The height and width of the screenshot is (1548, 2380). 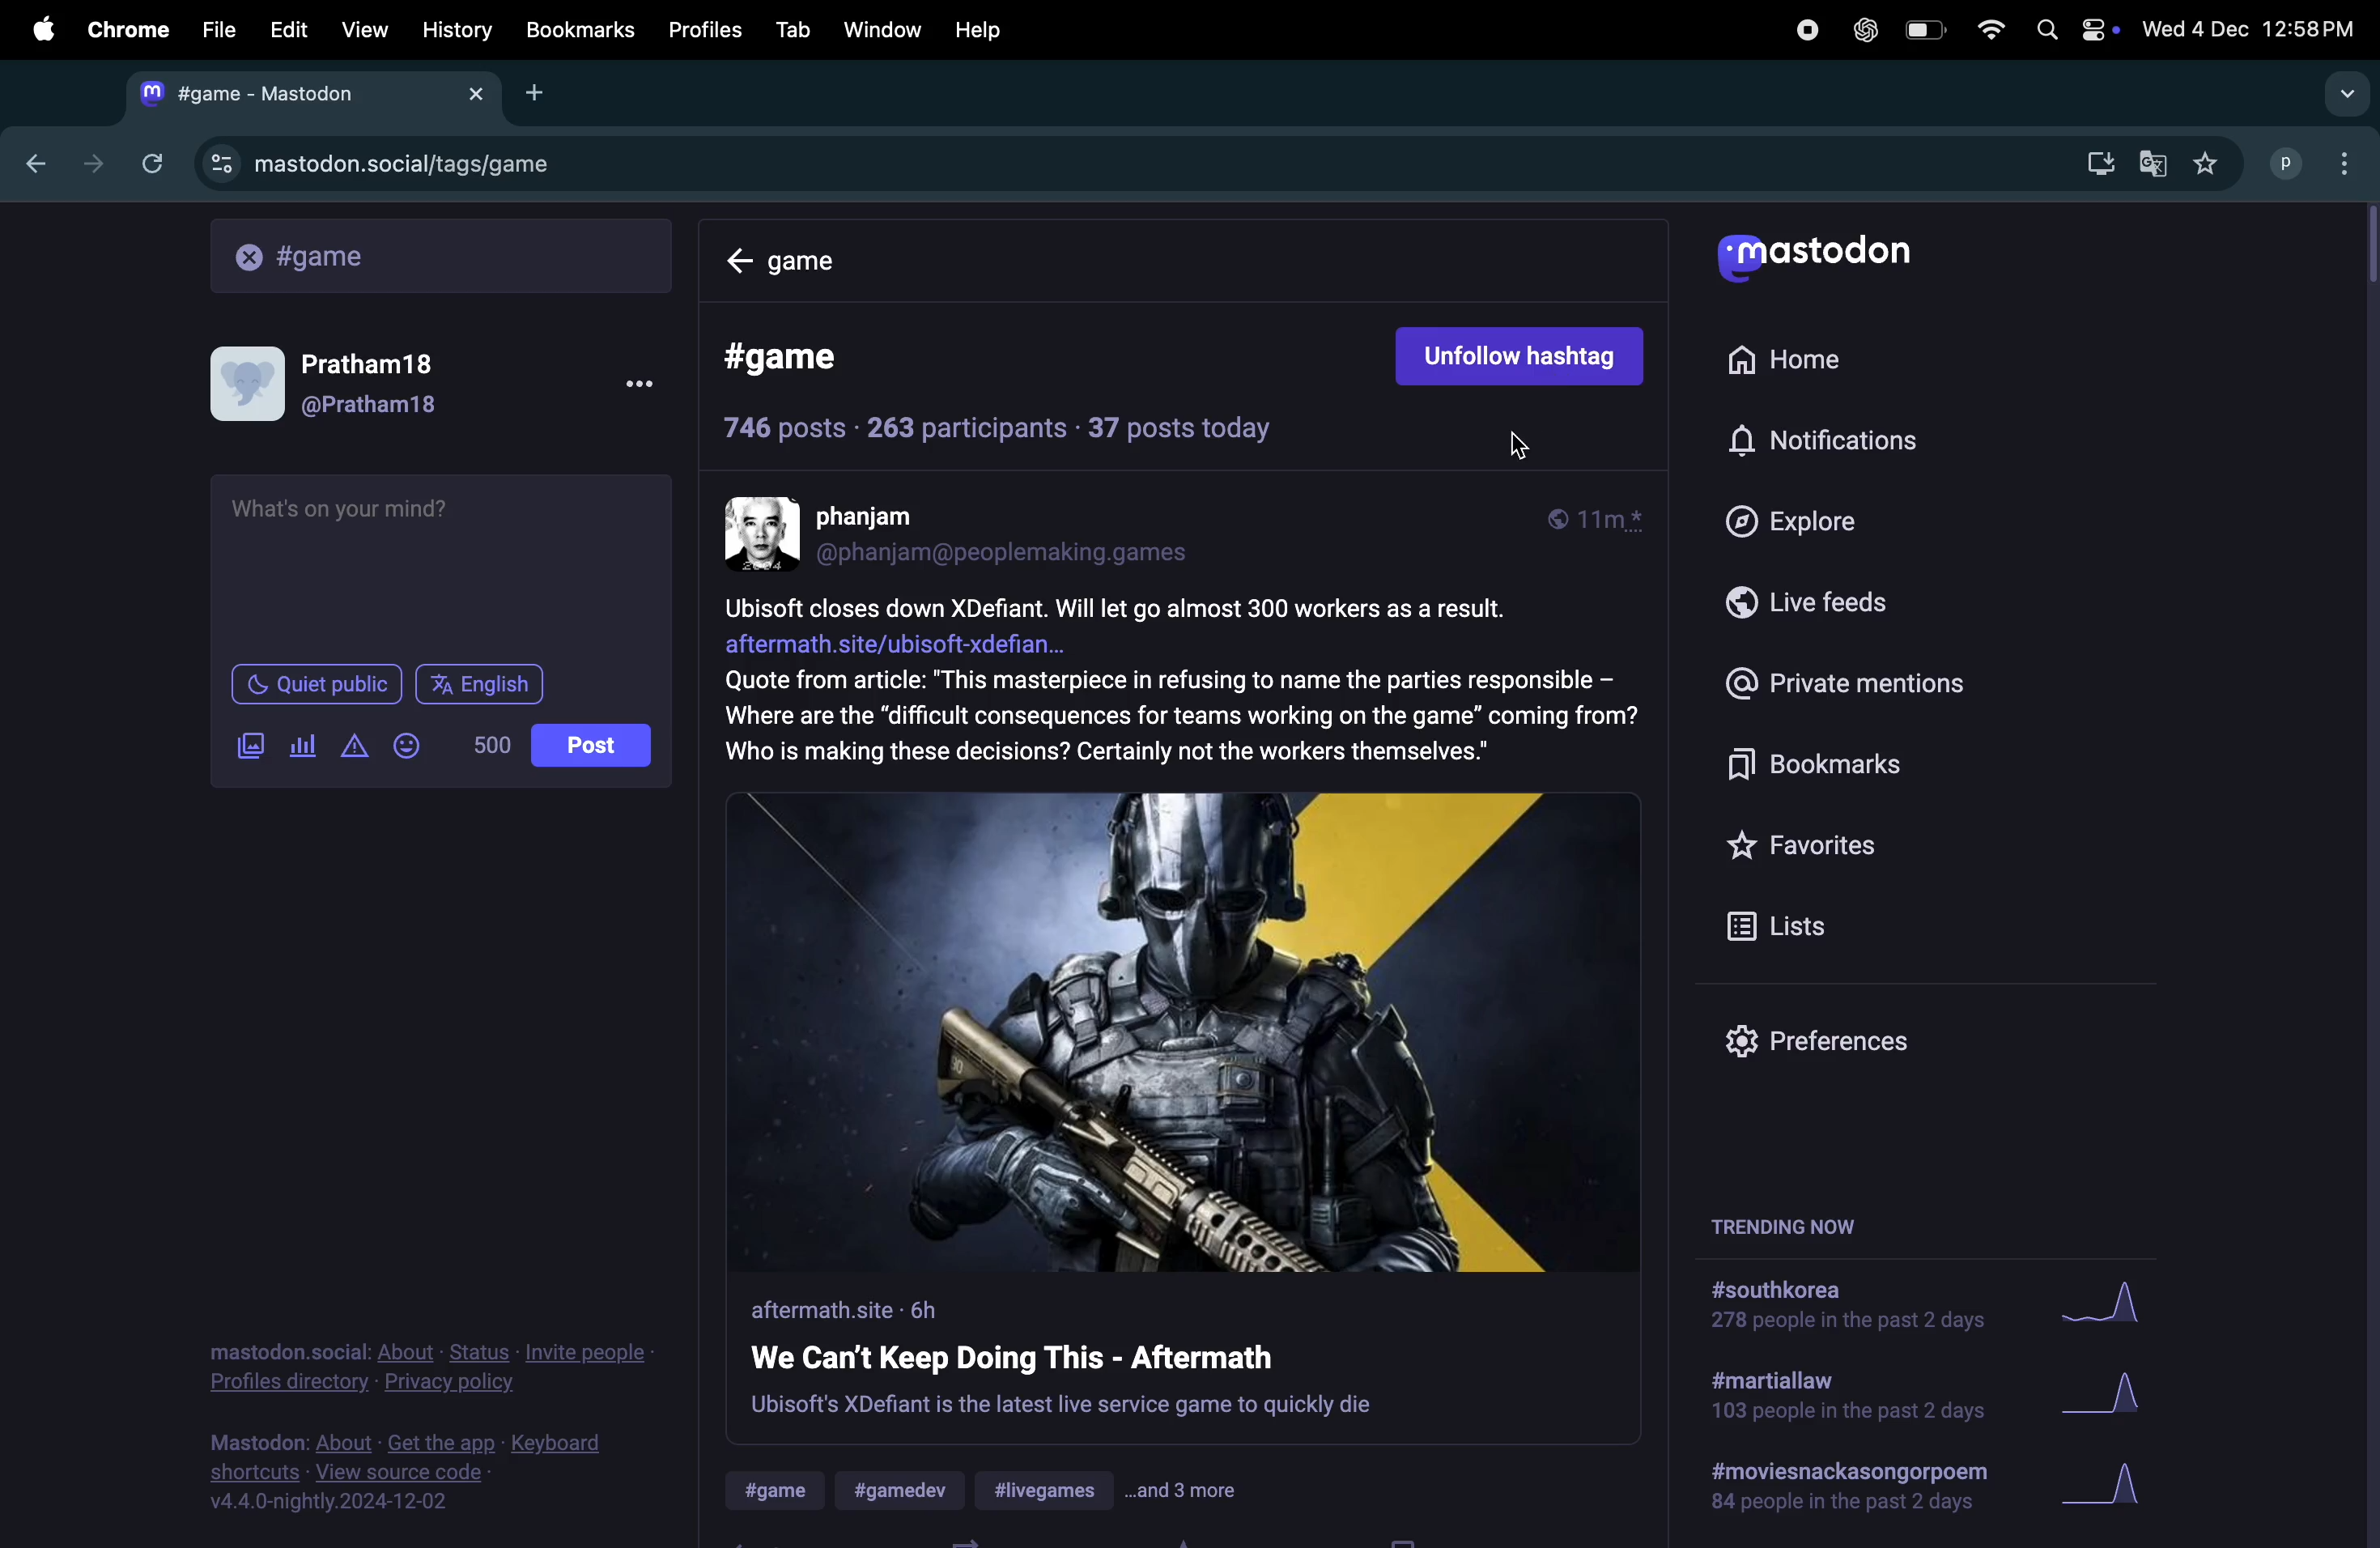 I want to click on #live games, so click(x=1048, y=1492).